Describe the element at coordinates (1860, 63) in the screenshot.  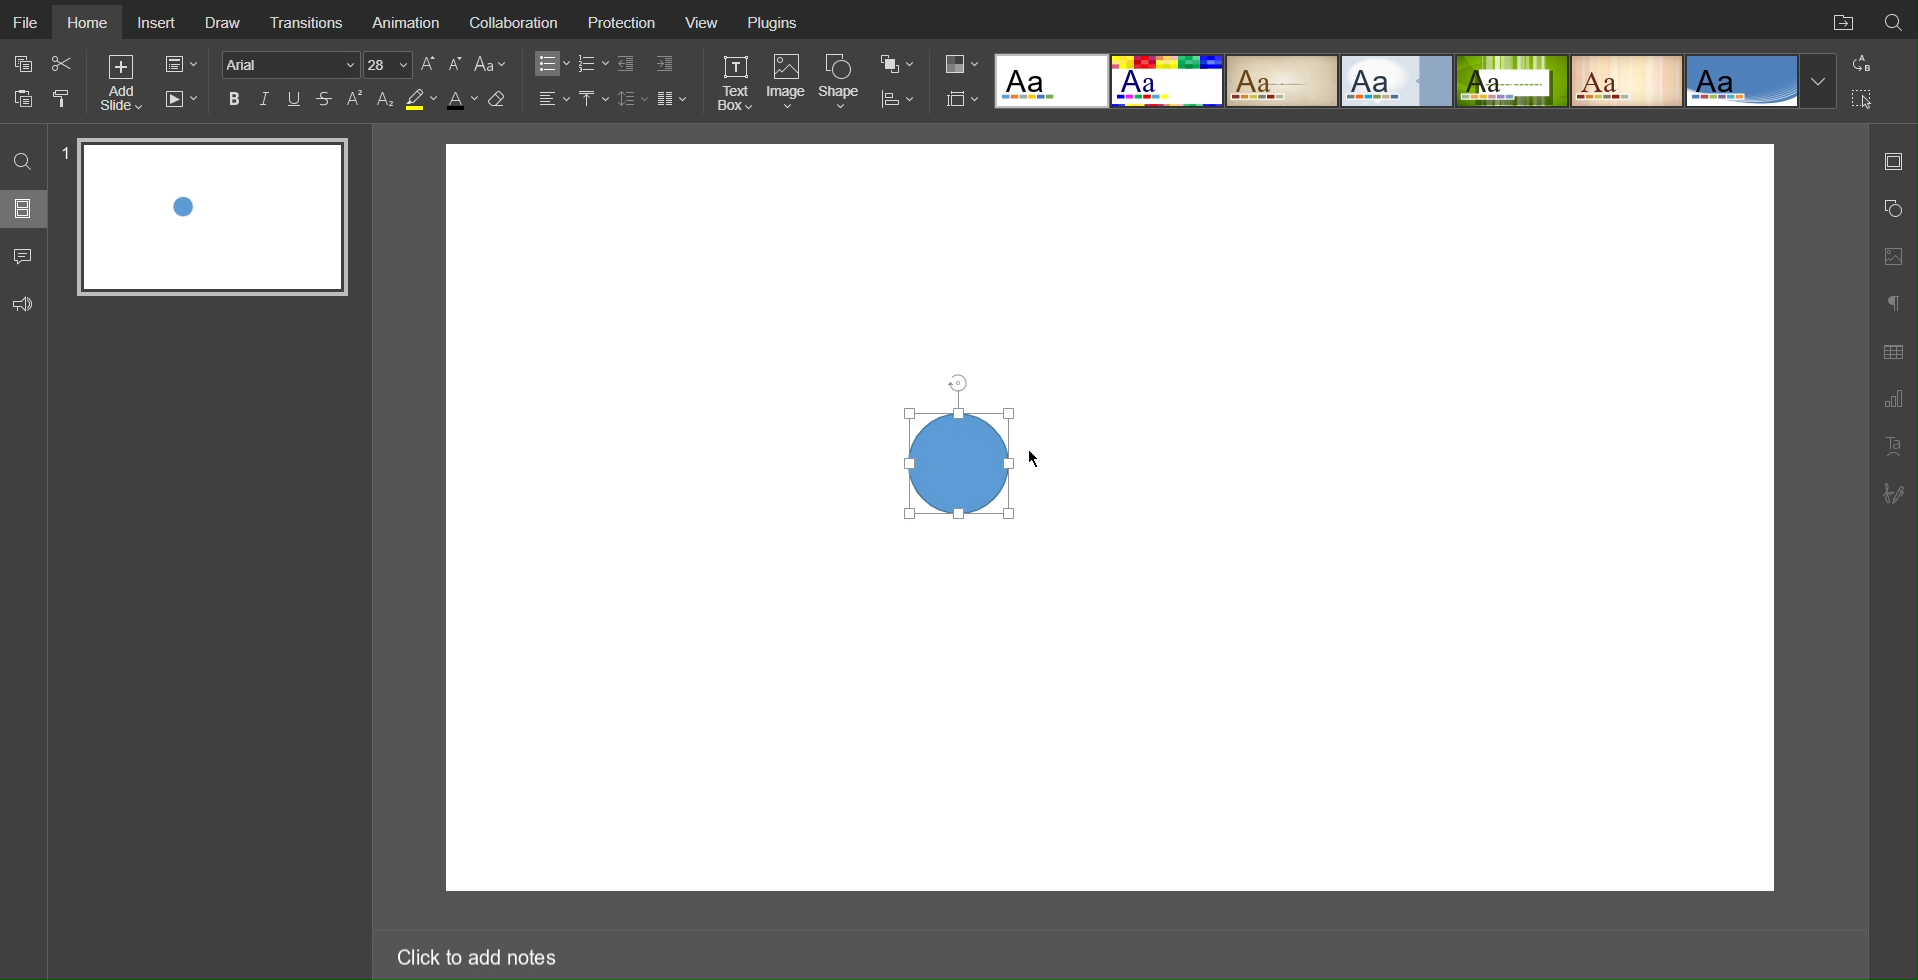
I see `Replace` at that location.